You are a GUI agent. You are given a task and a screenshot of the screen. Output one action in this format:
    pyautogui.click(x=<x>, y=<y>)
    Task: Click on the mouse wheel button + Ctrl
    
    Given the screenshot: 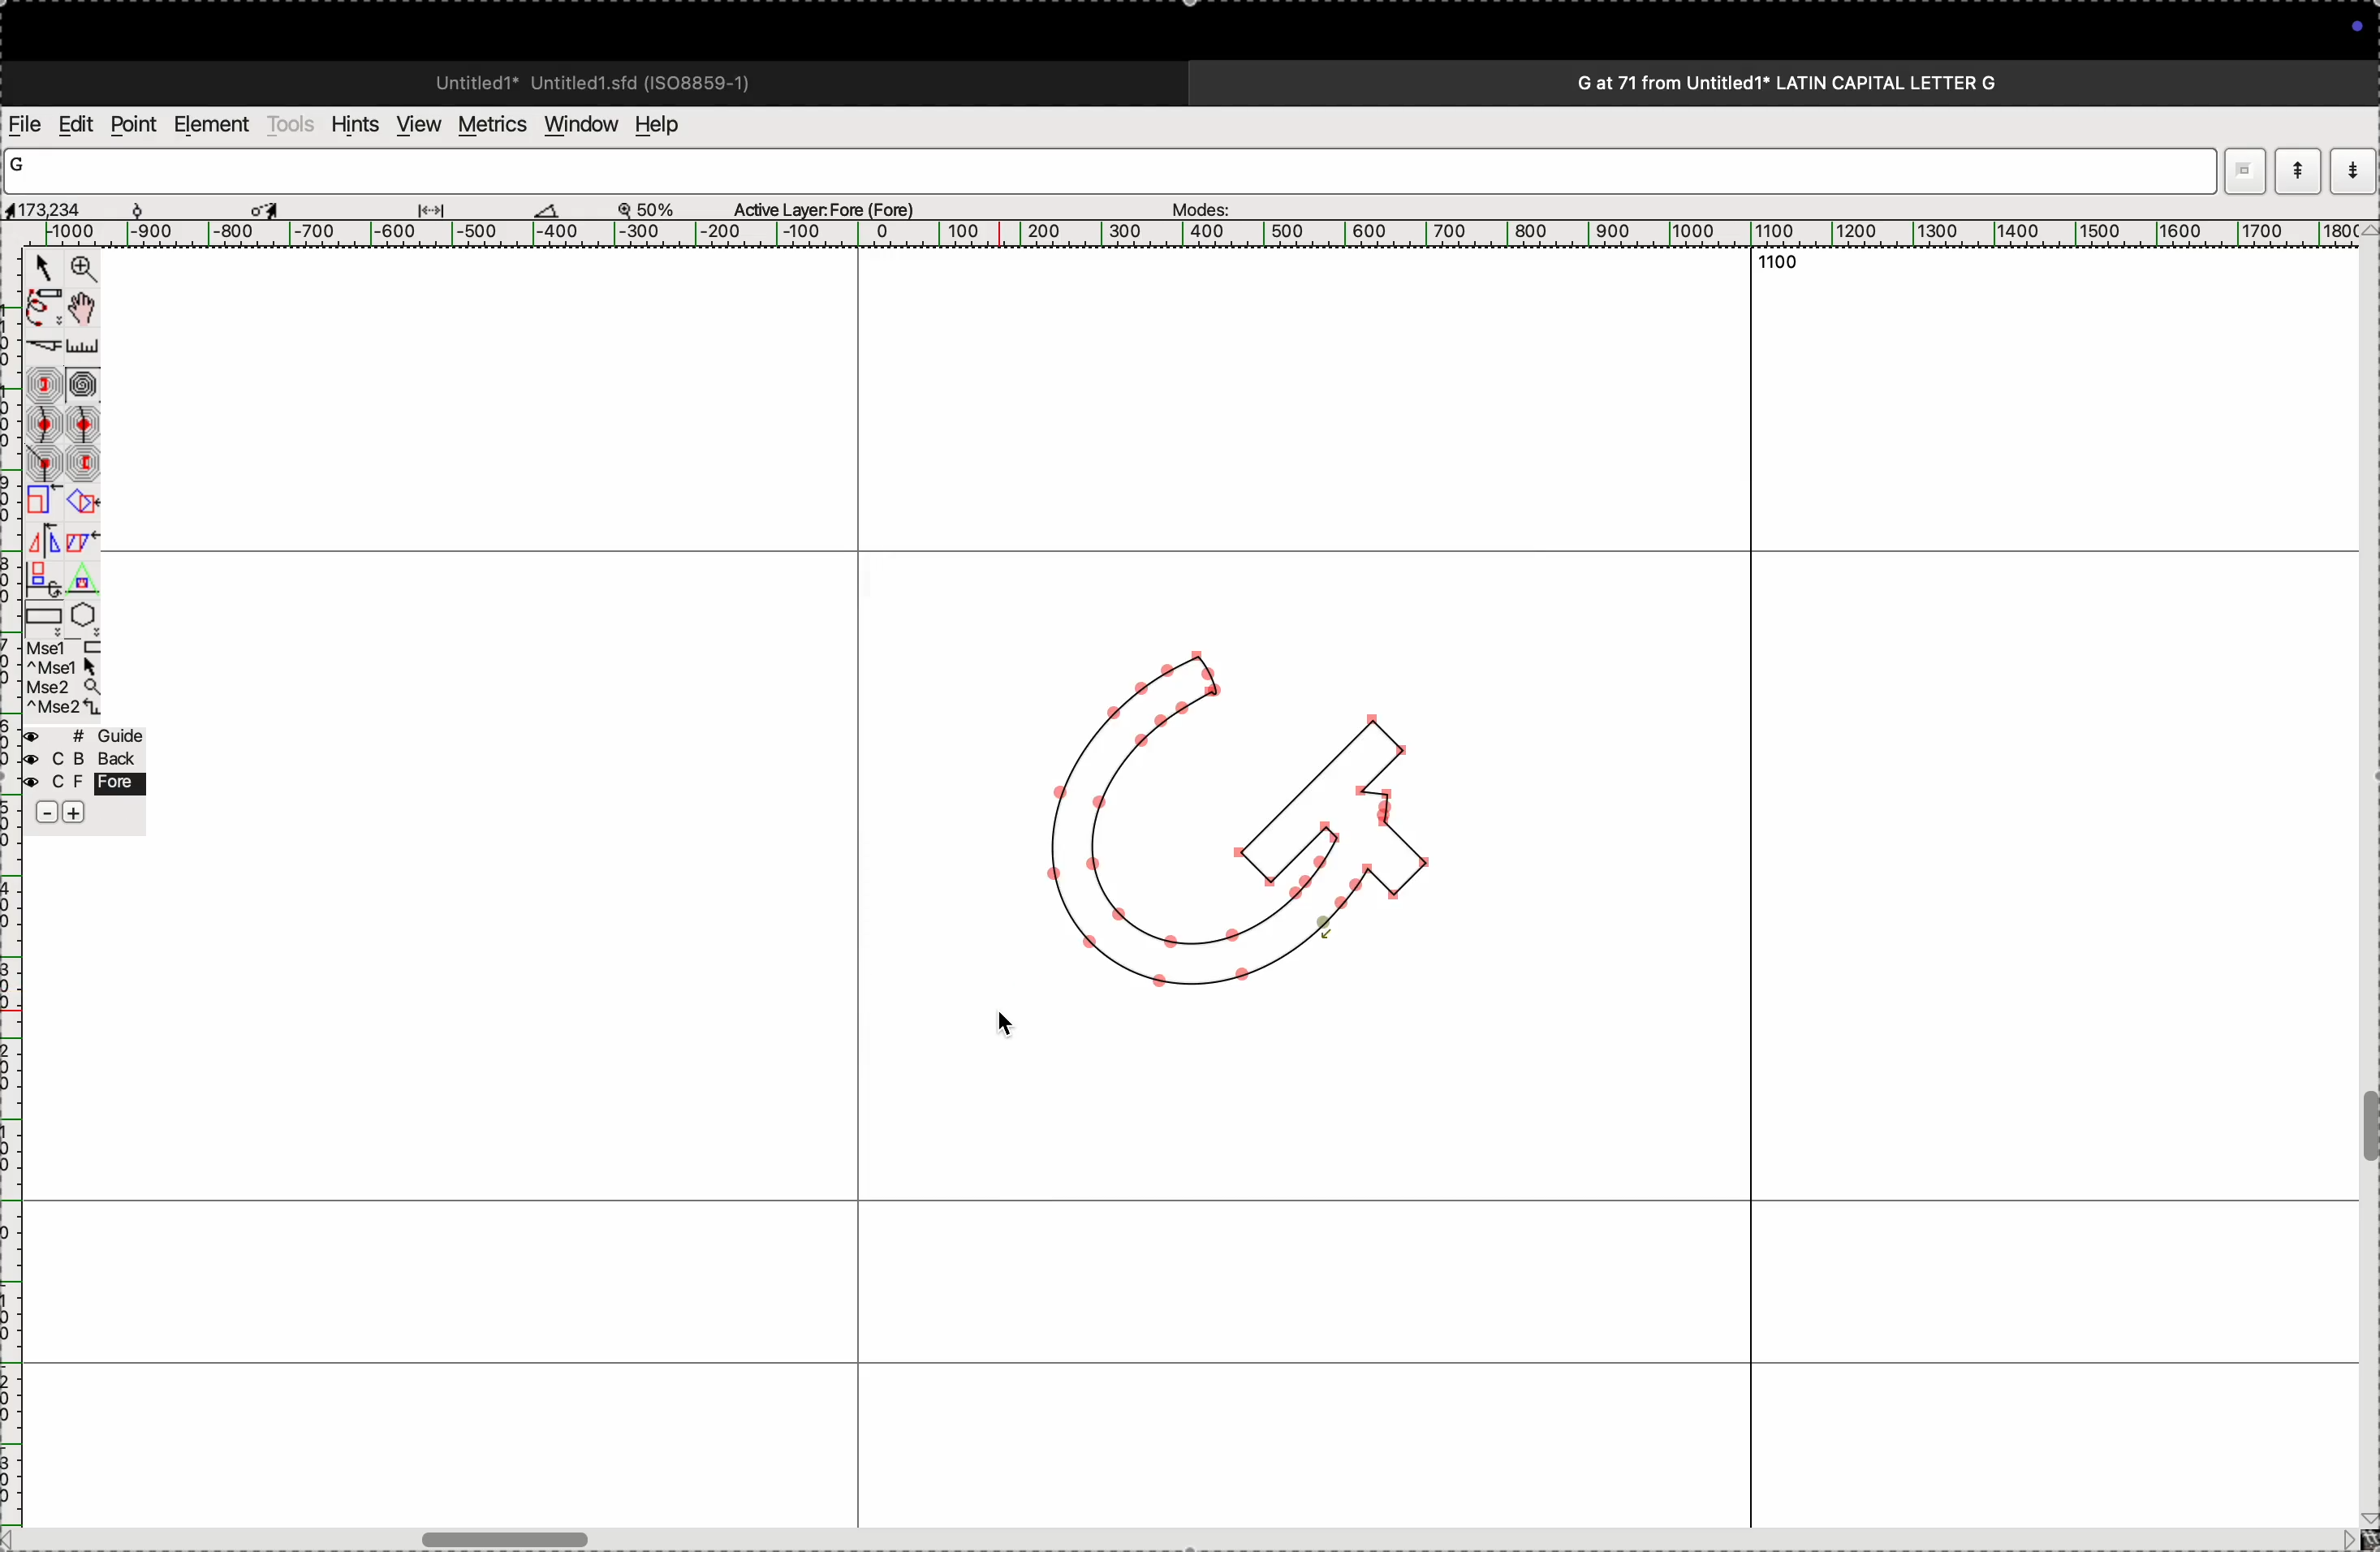 What is the action you would take?
    pyautogui.click(x=64, y=709)
    